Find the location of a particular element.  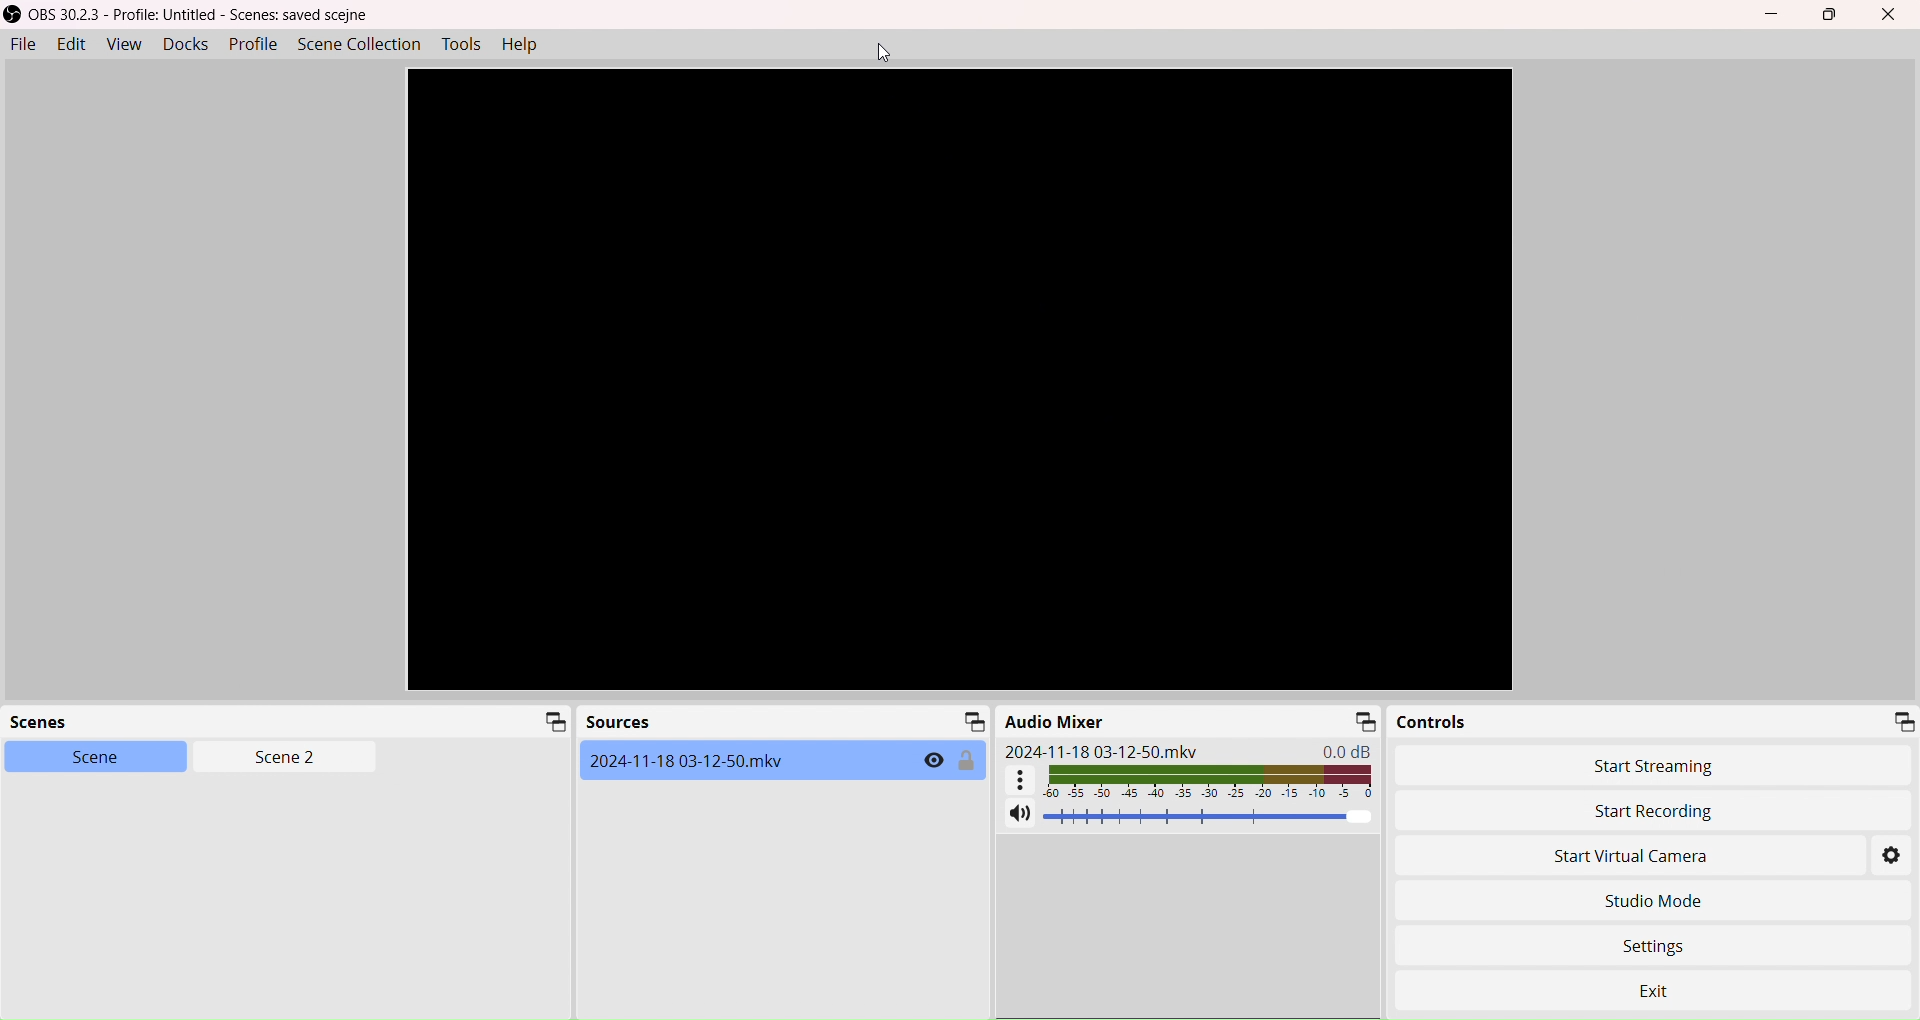

2024-11-18 03-12-50.mkv is located at coordinates (1102, 751).